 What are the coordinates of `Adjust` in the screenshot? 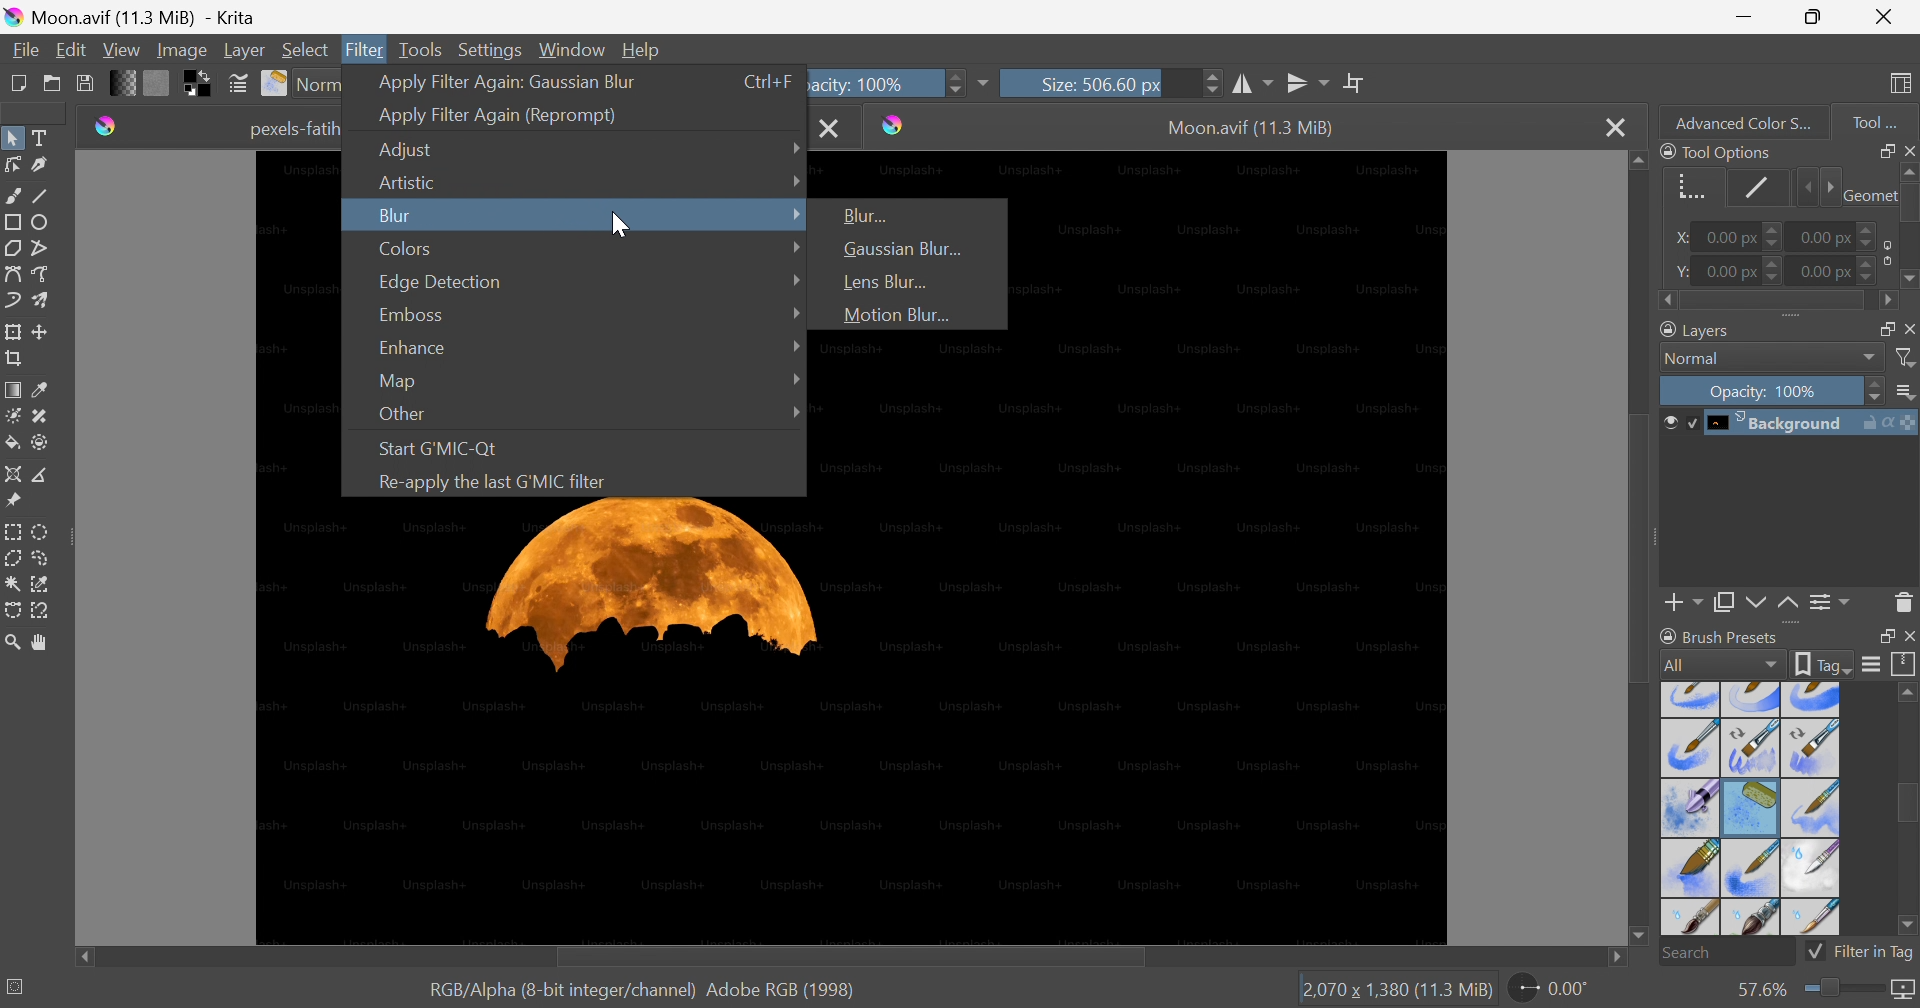 It's located at (409, 150).